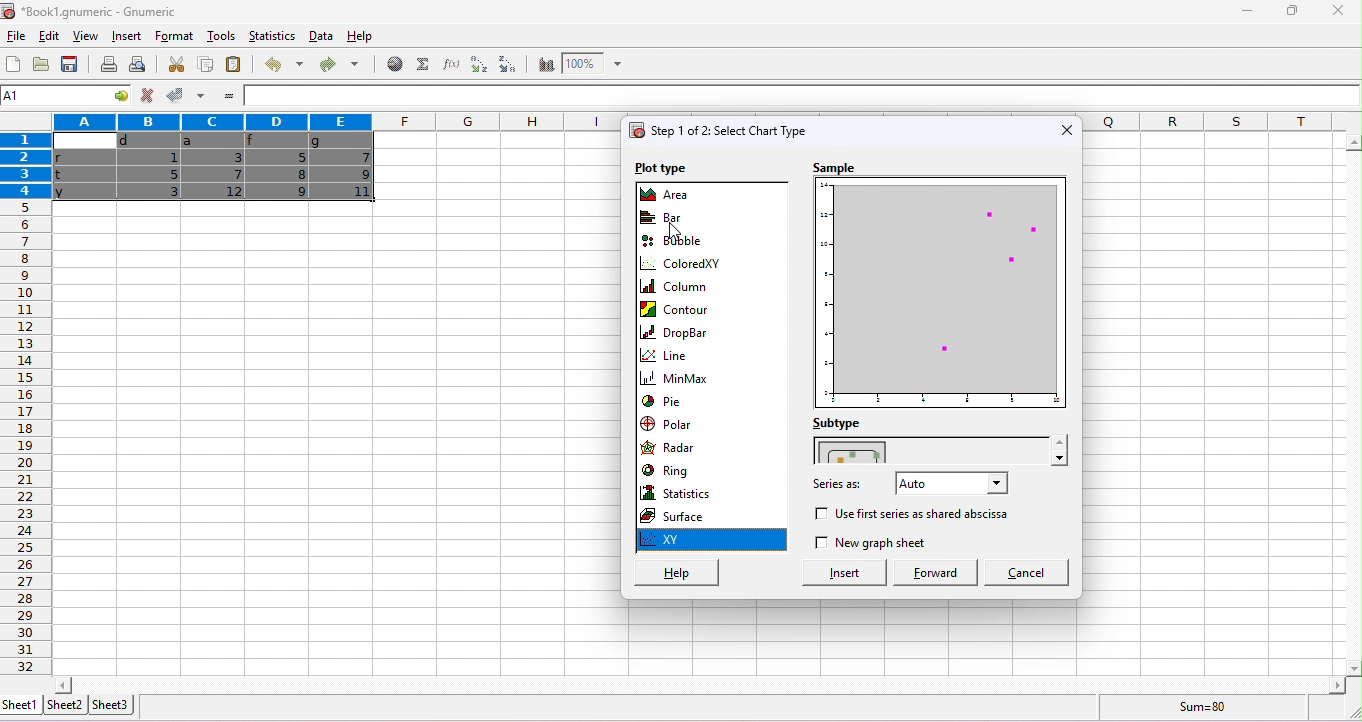 The height and width of the screenshot is (722, 1362). What do you see at coordinates (51, 37) in the screenshot?
I see `edit` at bounding box center [51, 37].